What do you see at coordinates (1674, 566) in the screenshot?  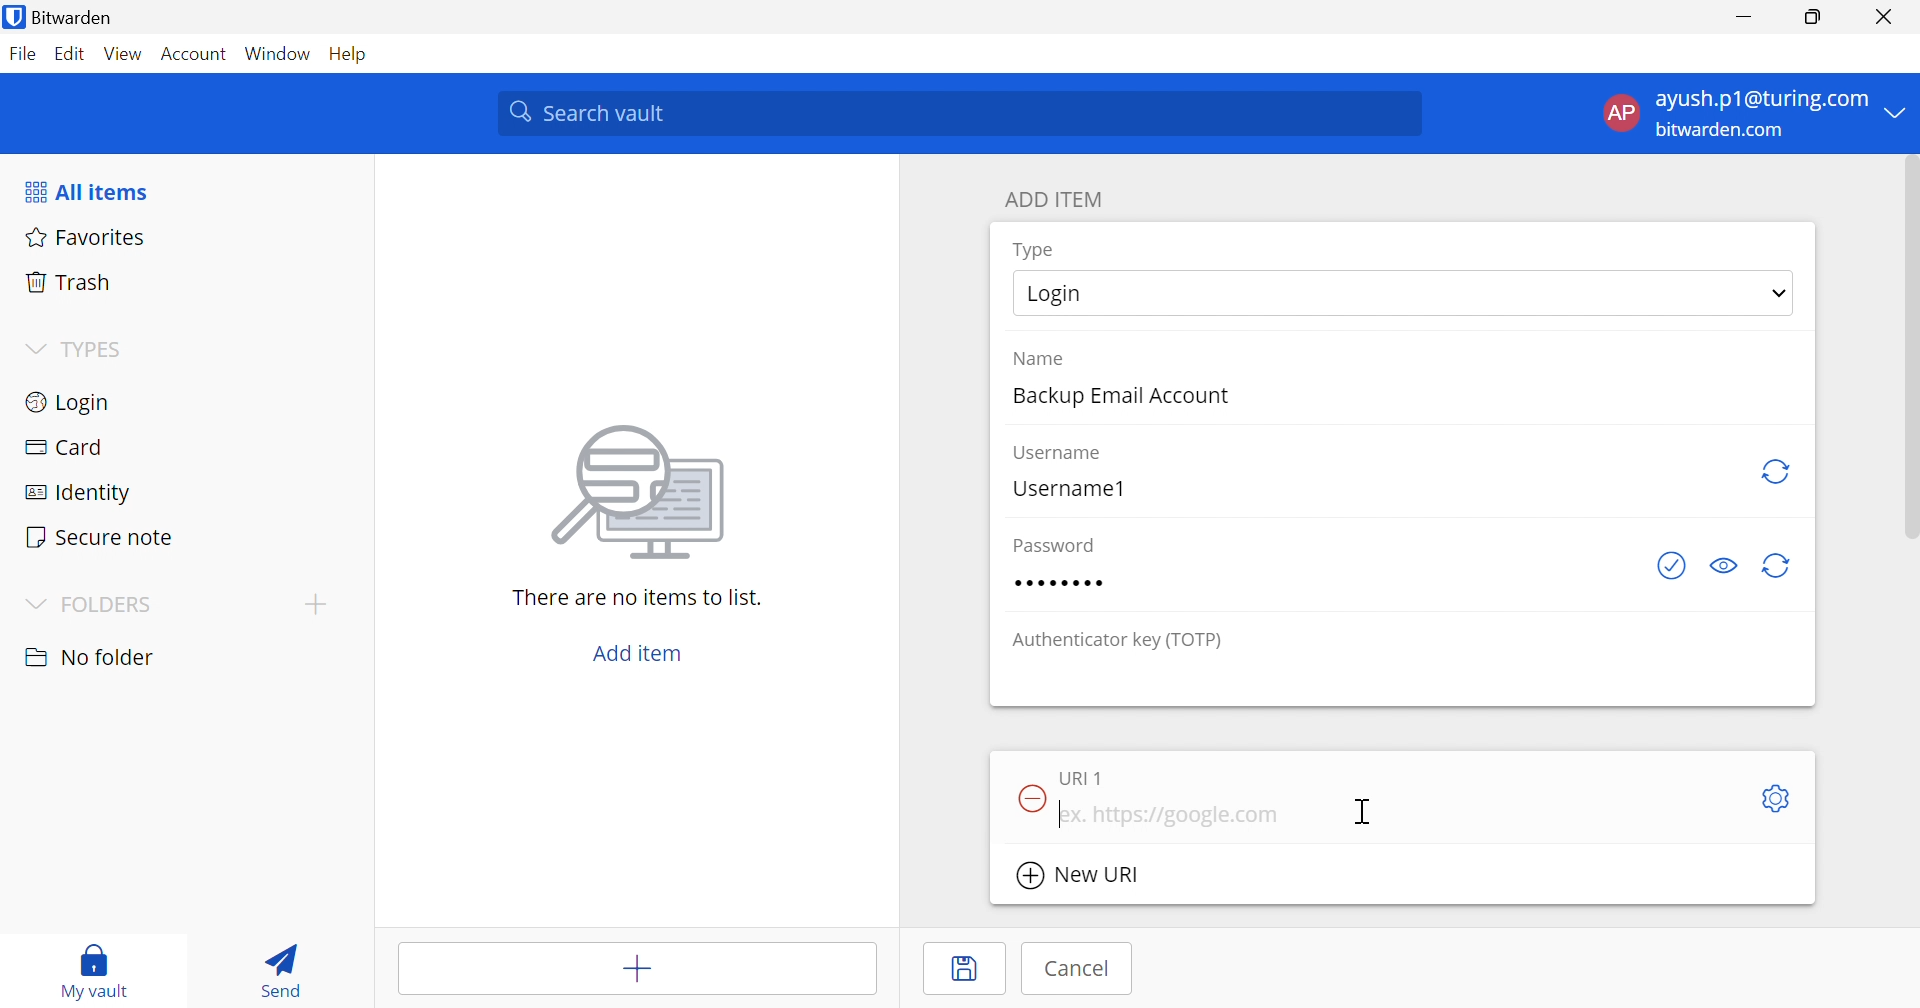 I see `Check if password has been exposed` at bounding box center [1674, 566].